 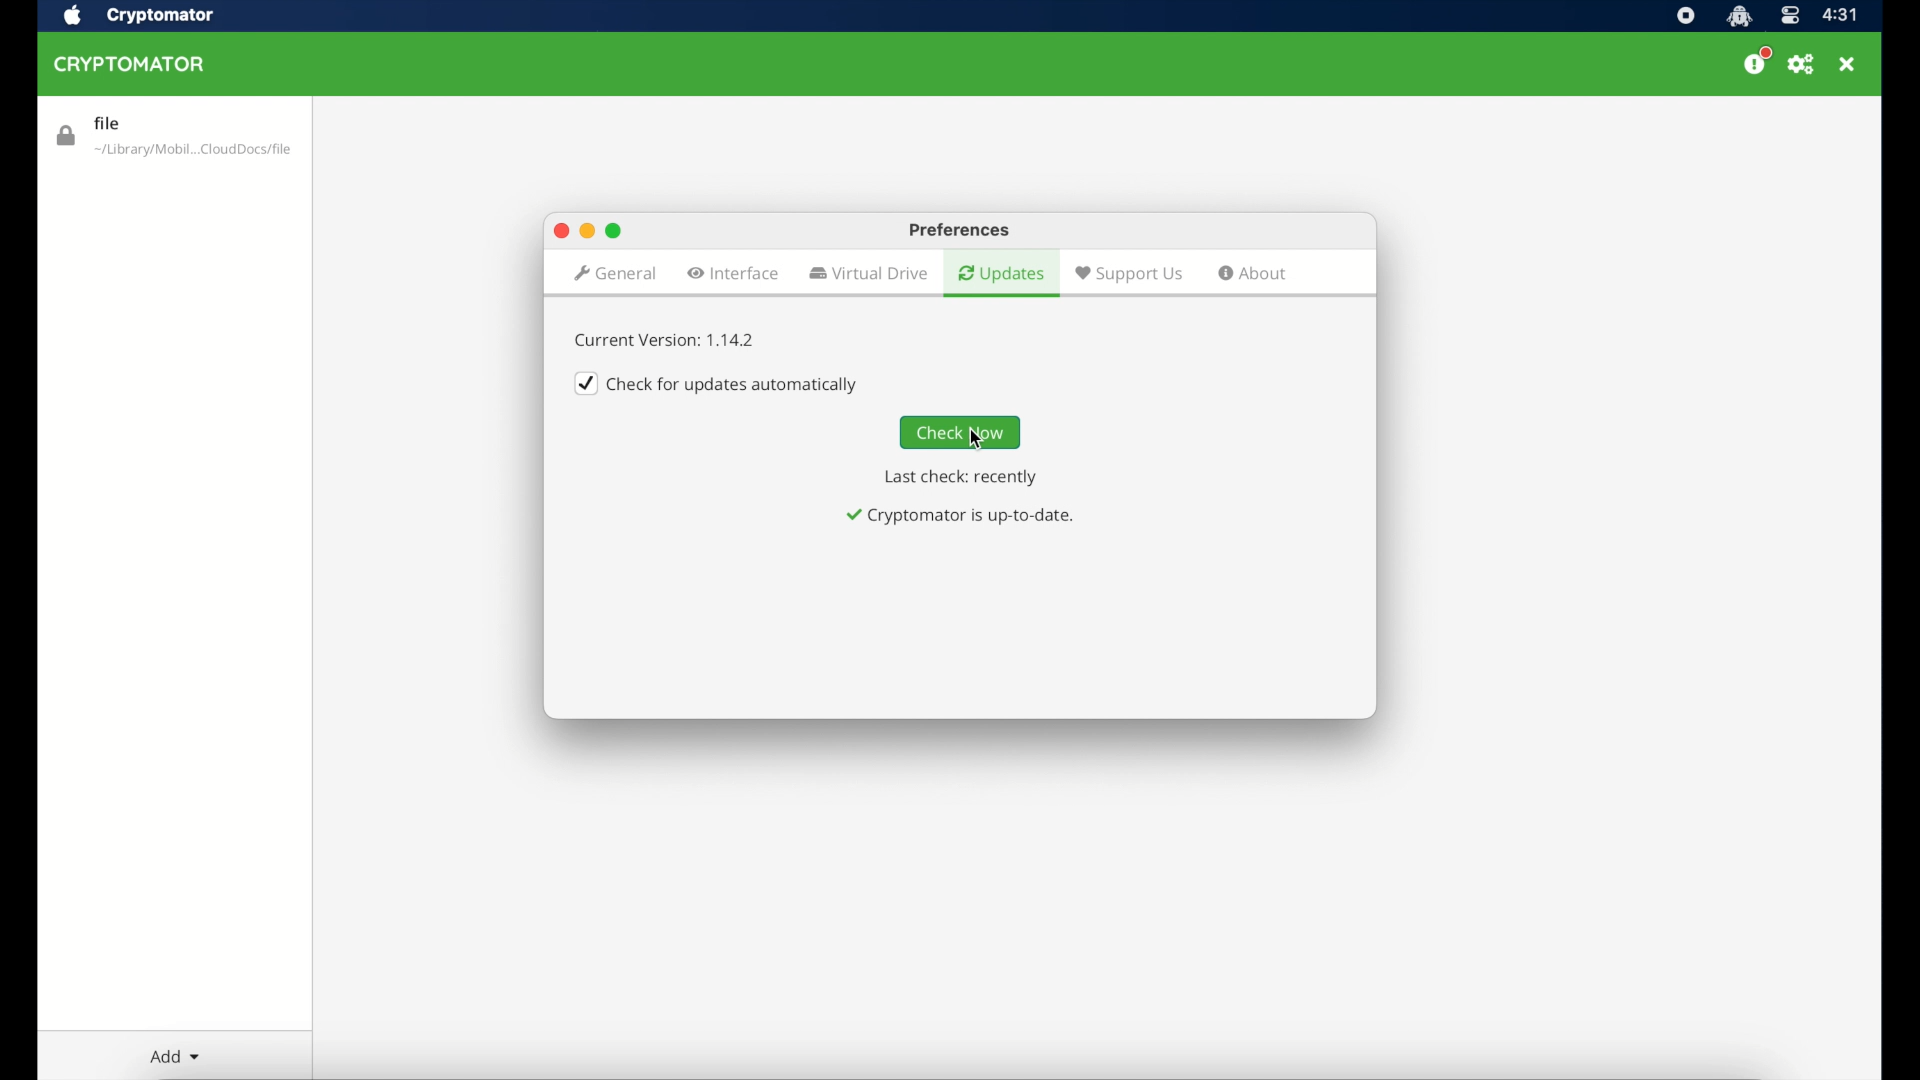 I want to click on close, so click(x=1849, y=64).